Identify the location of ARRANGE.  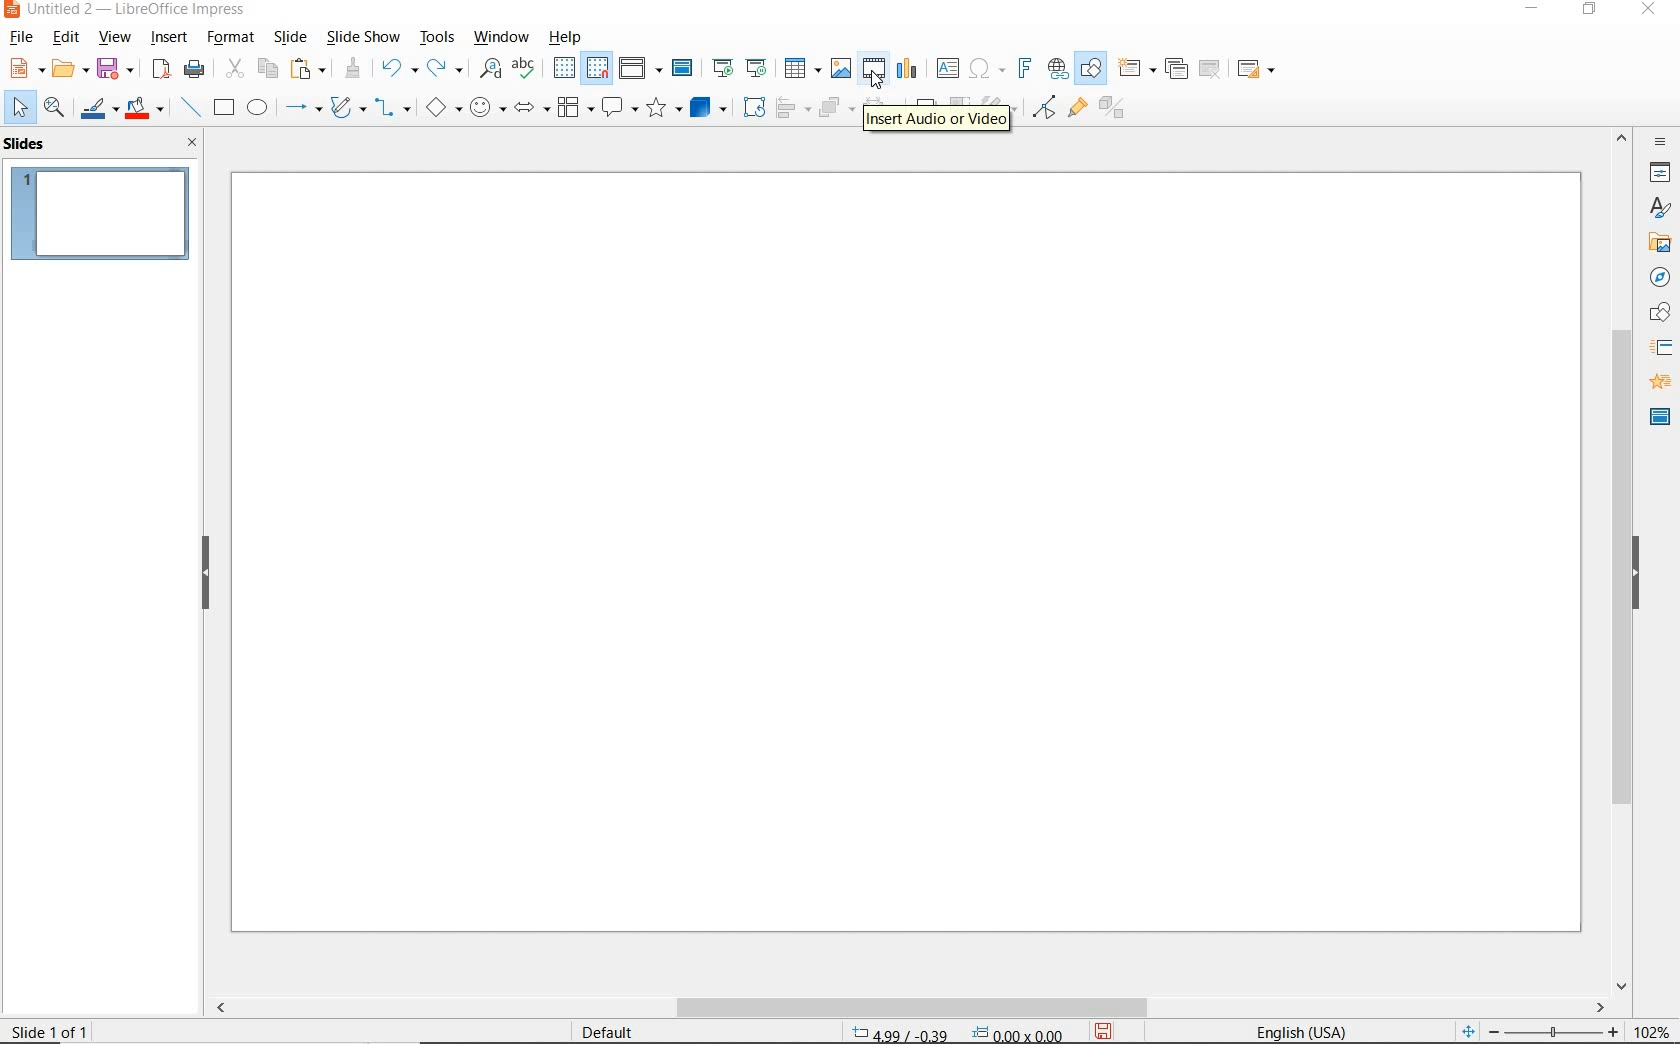
(833, 109).